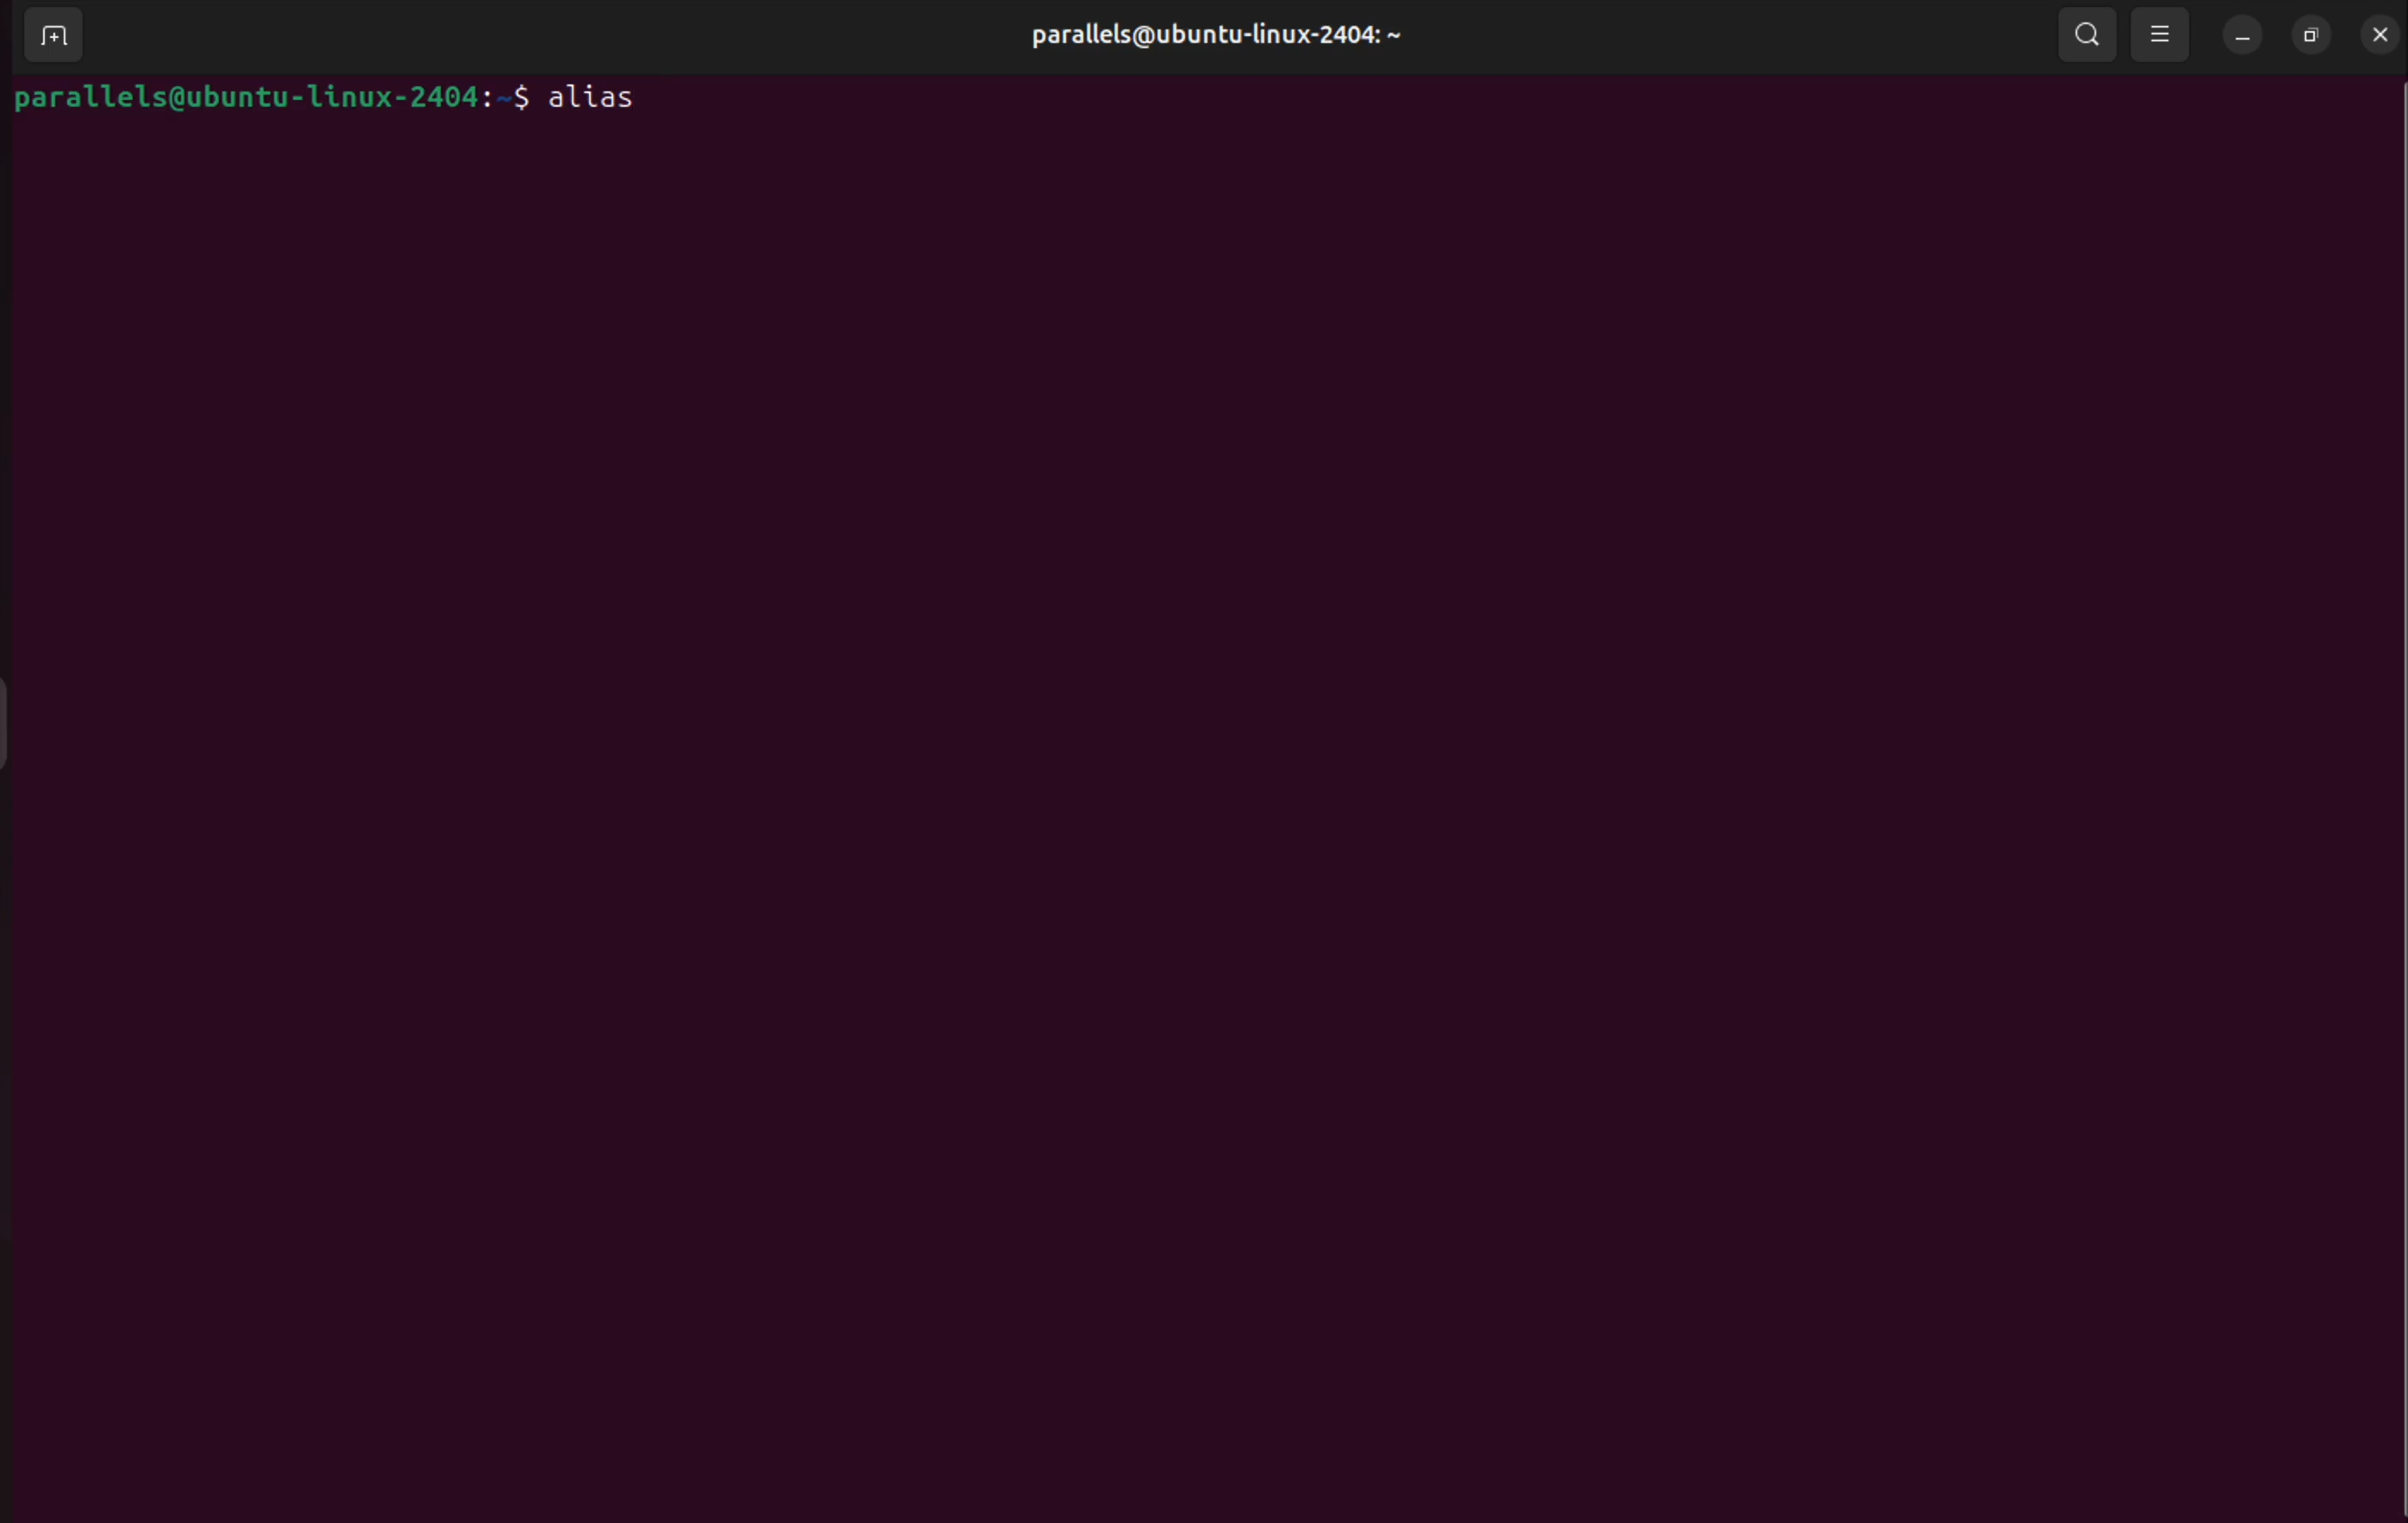 This screenshot has height=1523, width=2408. What do you see at coordinates (2160, 35) in the screenshot?
I see `view options` at bounding box center [2160, 35].